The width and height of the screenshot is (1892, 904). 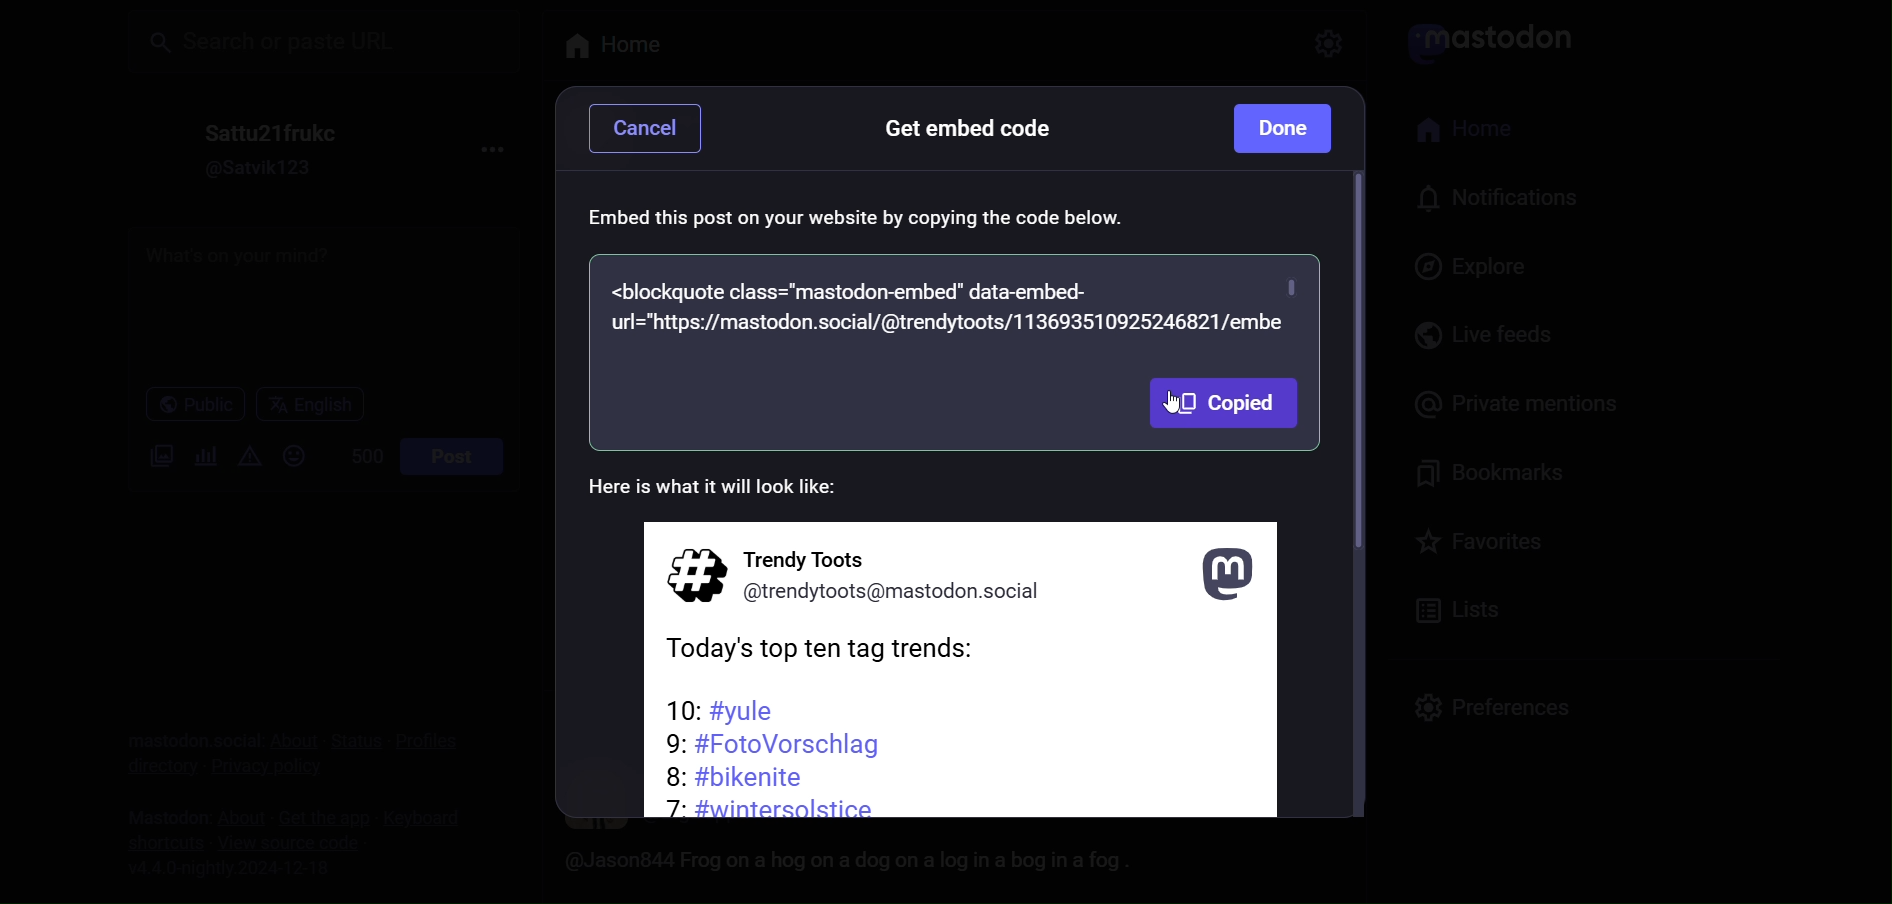 I want to click on scroll bar, so click(x=1355, y=495).